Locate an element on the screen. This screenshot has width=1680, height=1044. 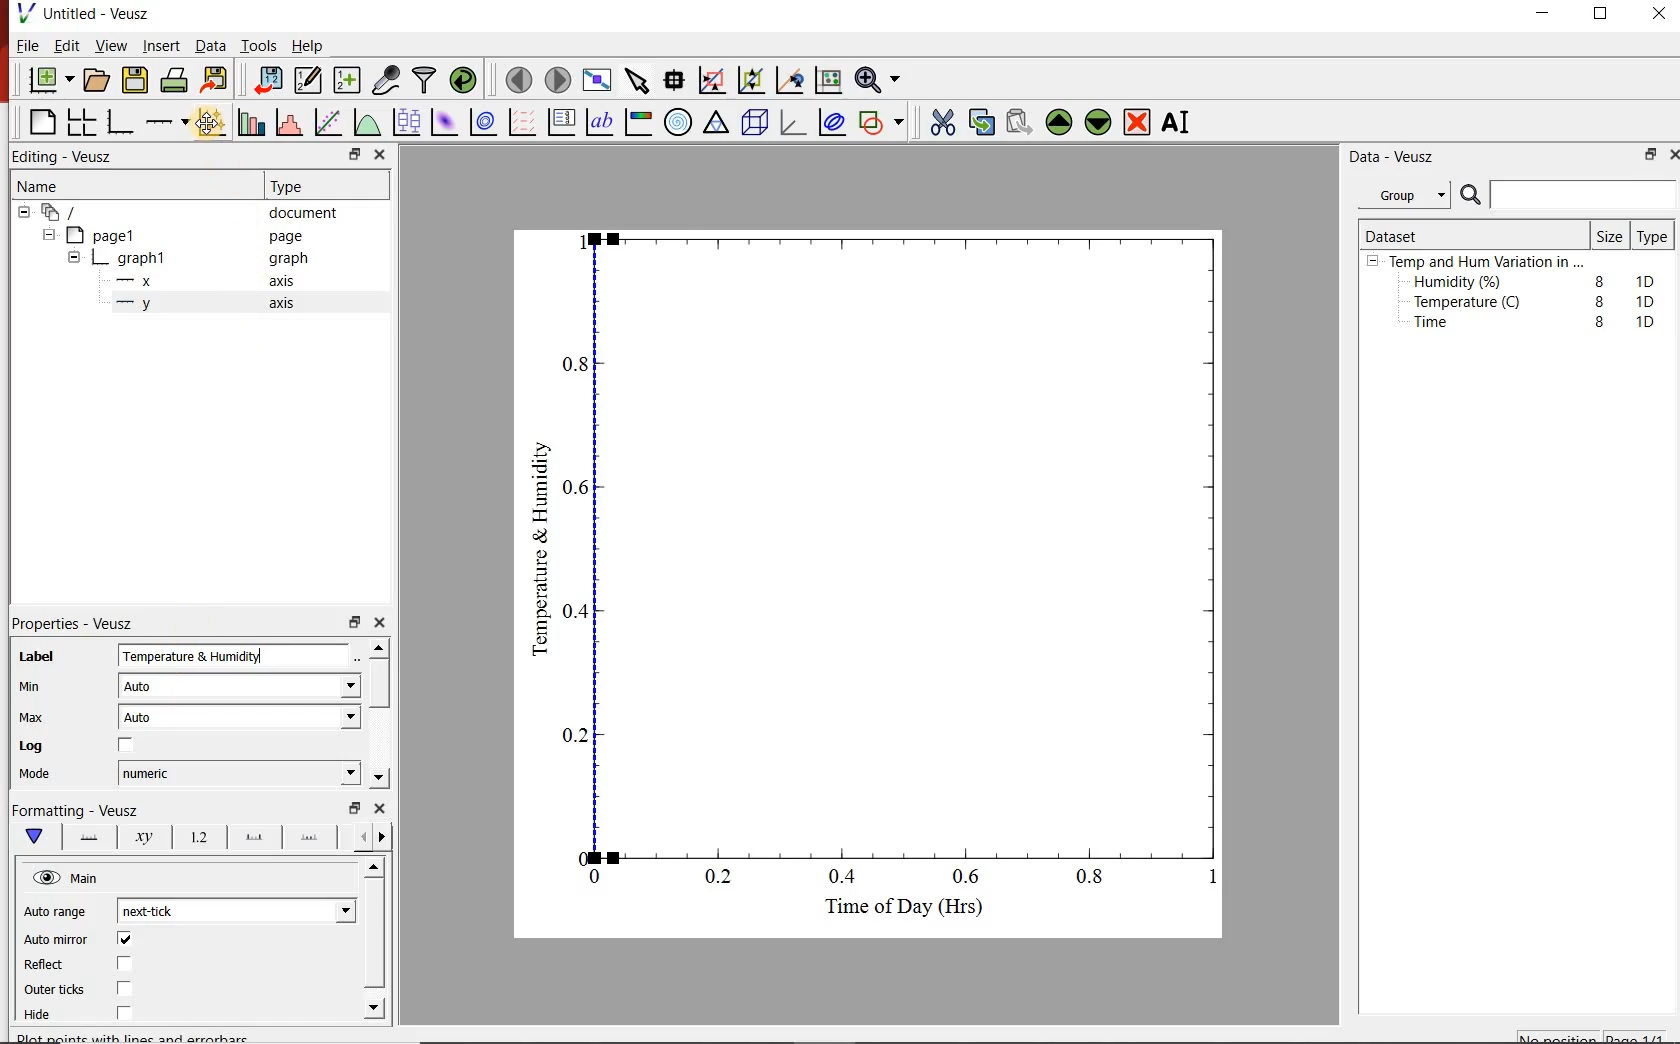
Time is located at coordinates (1442, 327).